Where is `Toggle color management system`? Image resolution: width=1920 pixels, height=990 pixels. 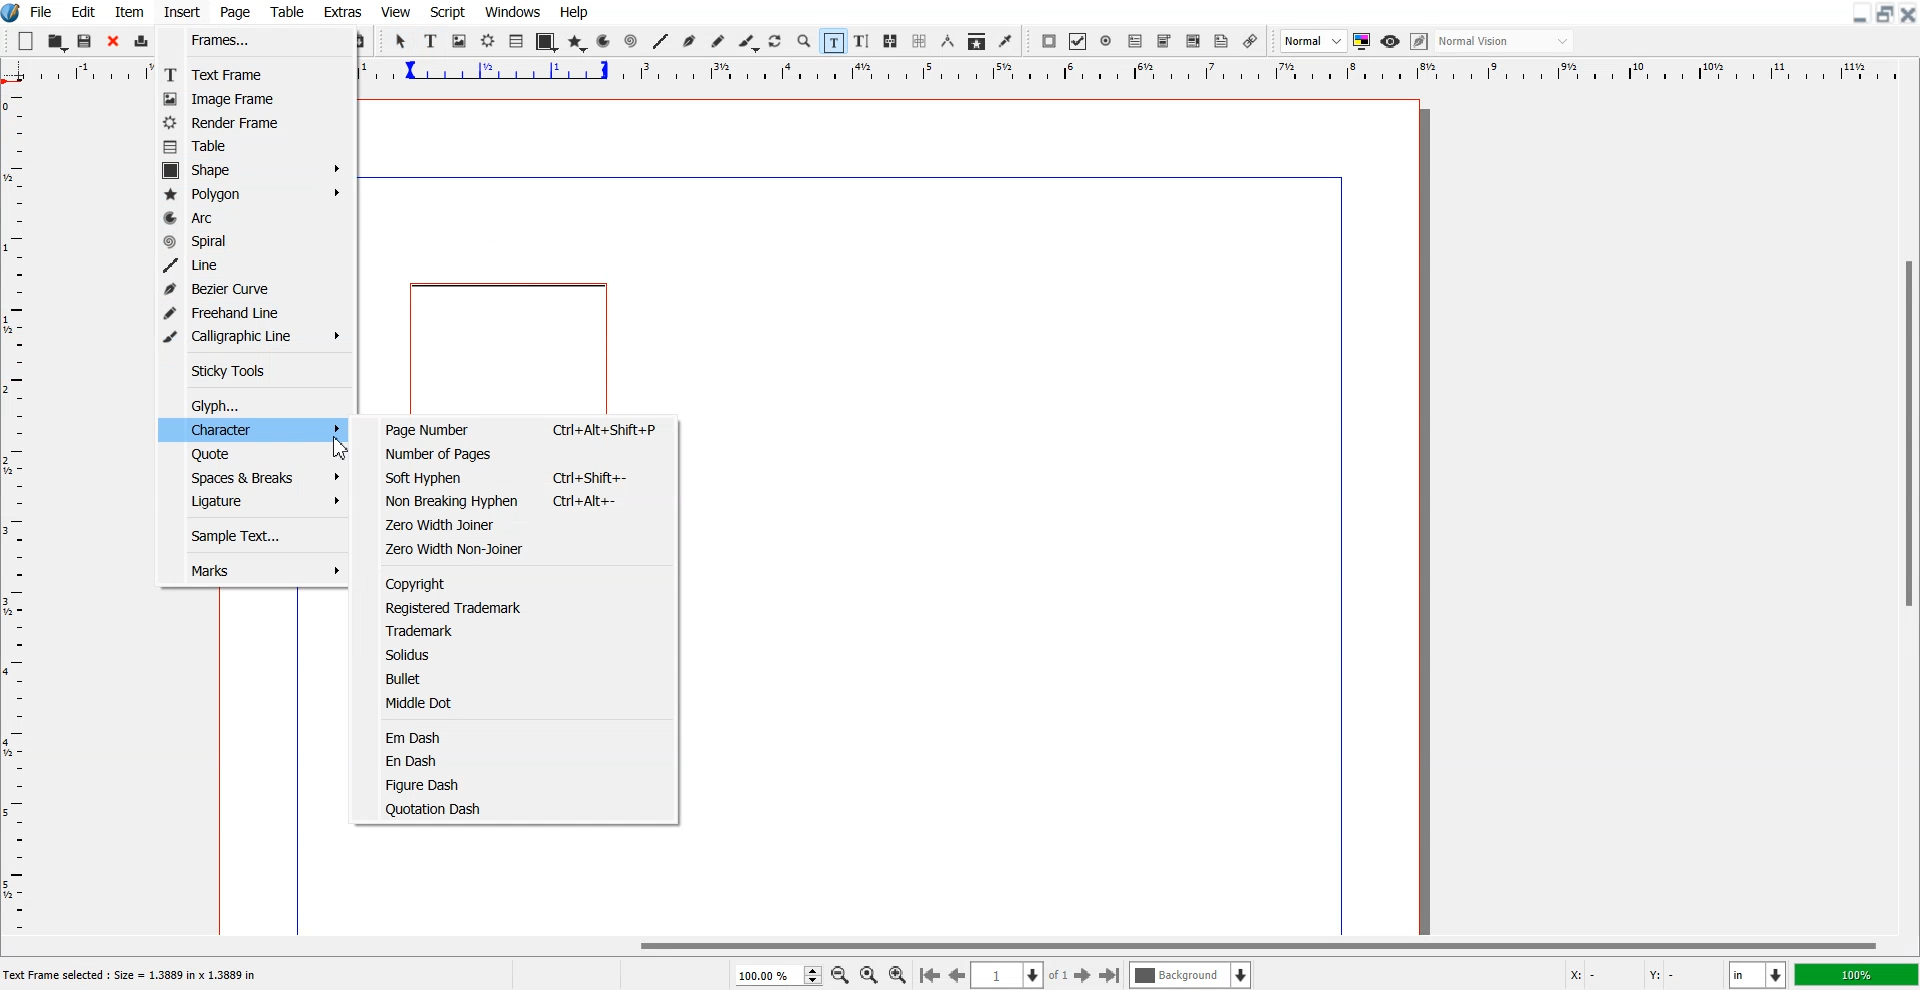
Toggle color management system is located at coordinates (1363, 41).